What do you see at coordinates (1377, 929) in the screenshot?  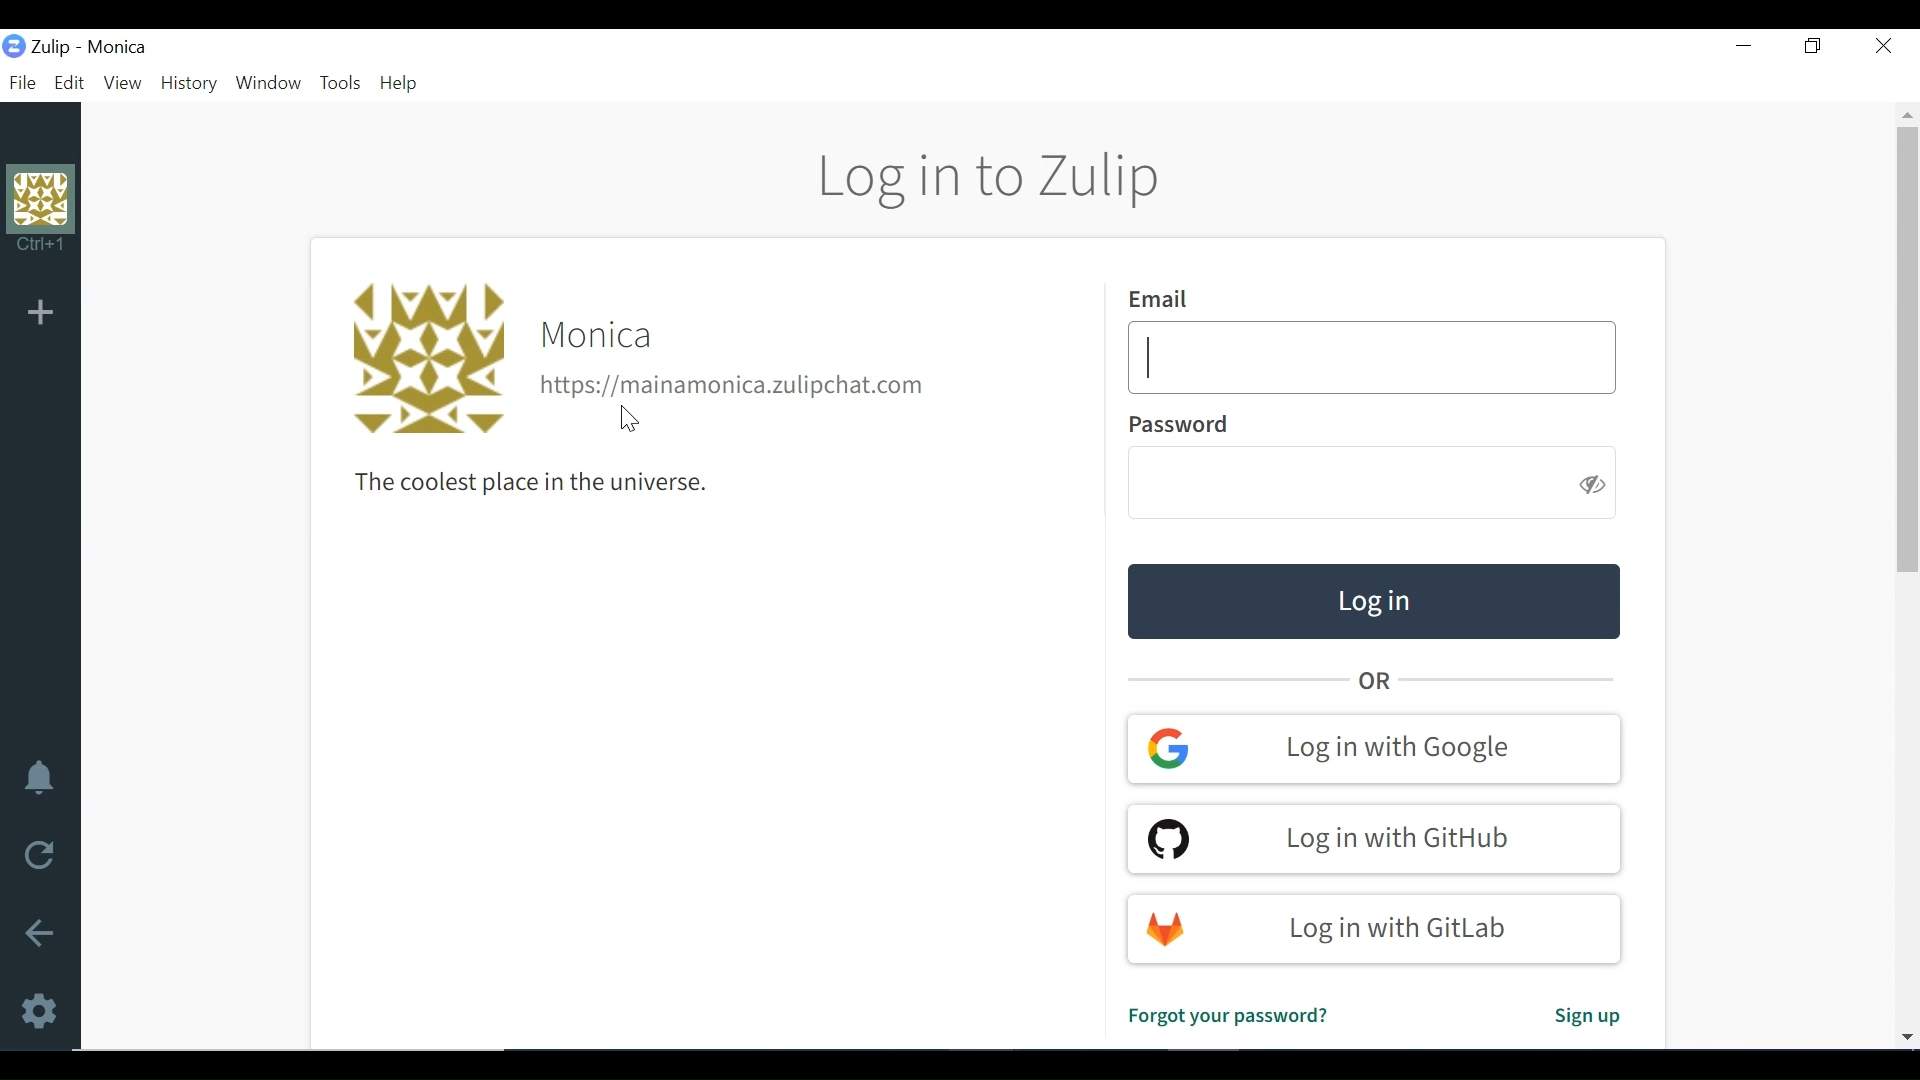 I see `Log in with Gitlab` at bounding box center [1377, 929].